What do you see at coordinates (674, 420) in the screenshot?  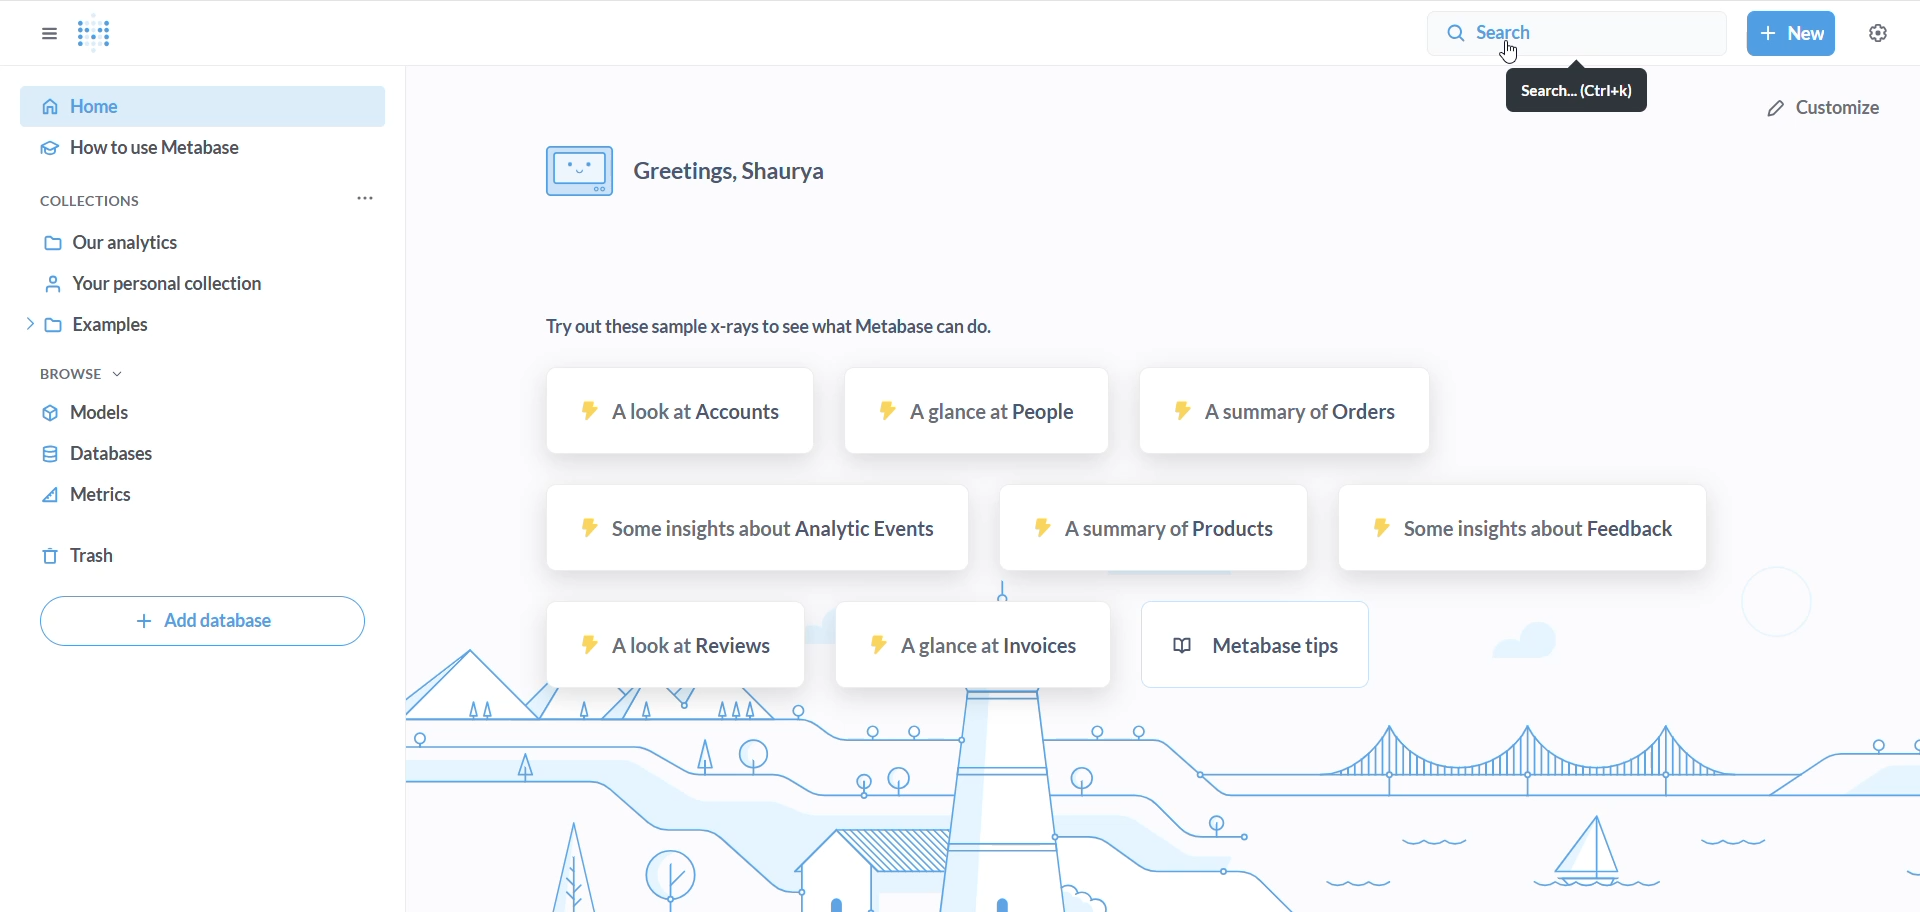 I see `A look at Accounts sample` at bounding box center [674, 420].